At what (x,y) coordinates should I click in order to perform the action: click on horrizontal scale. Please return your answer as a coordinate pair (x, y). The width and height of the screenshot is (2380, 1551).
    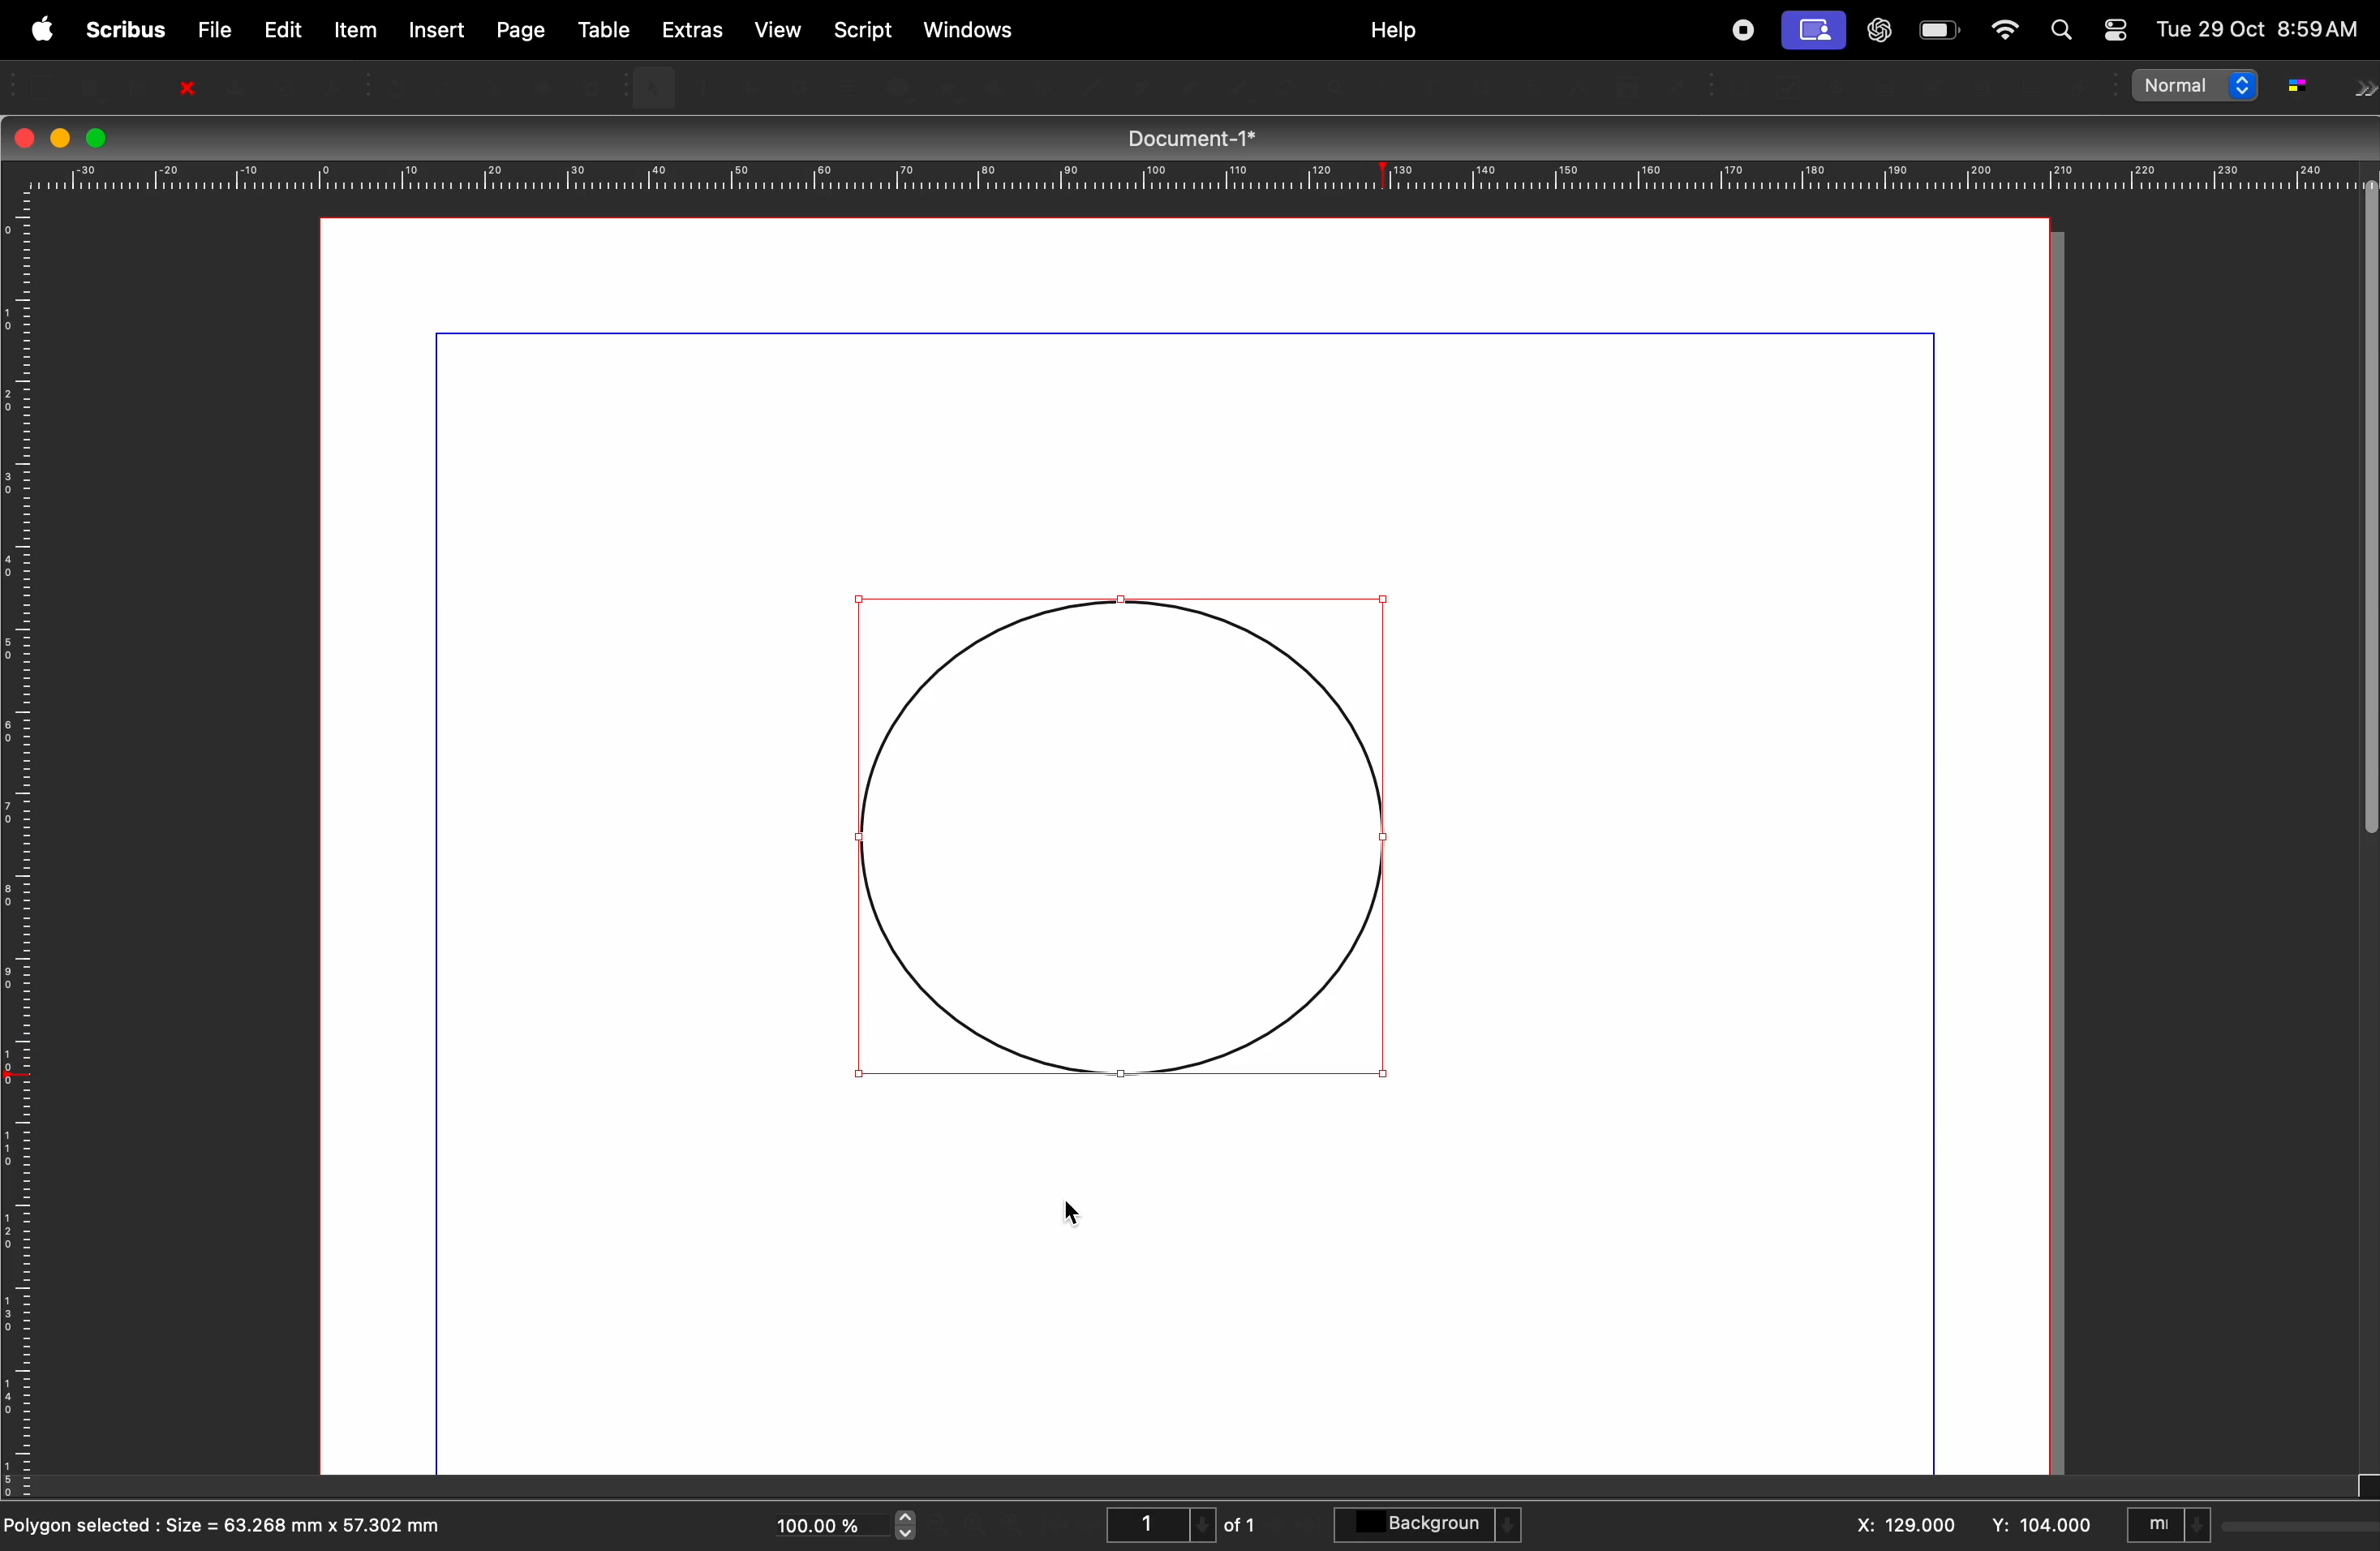
    Looking at the image, I should click on (1182, 176).